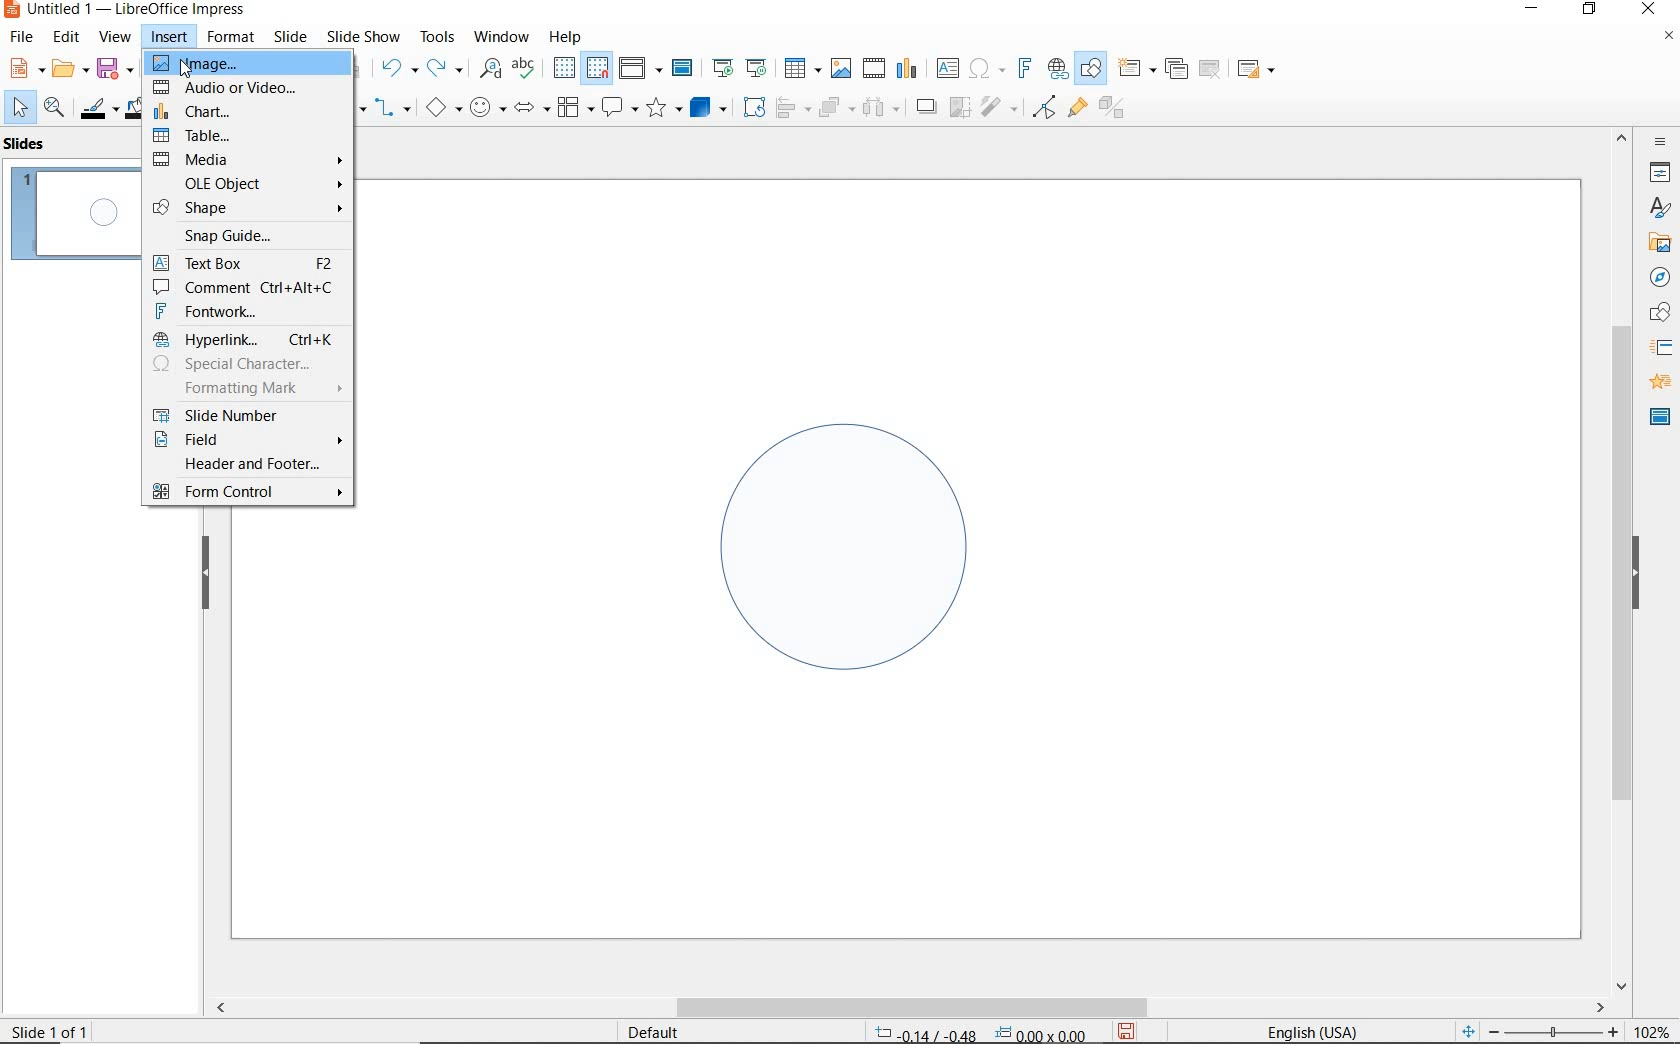 The height and width of the screenshot is (1044, 1680). Describe the element at coordinates (252, 133) in the screenshot. I see `TABLE` at that location.